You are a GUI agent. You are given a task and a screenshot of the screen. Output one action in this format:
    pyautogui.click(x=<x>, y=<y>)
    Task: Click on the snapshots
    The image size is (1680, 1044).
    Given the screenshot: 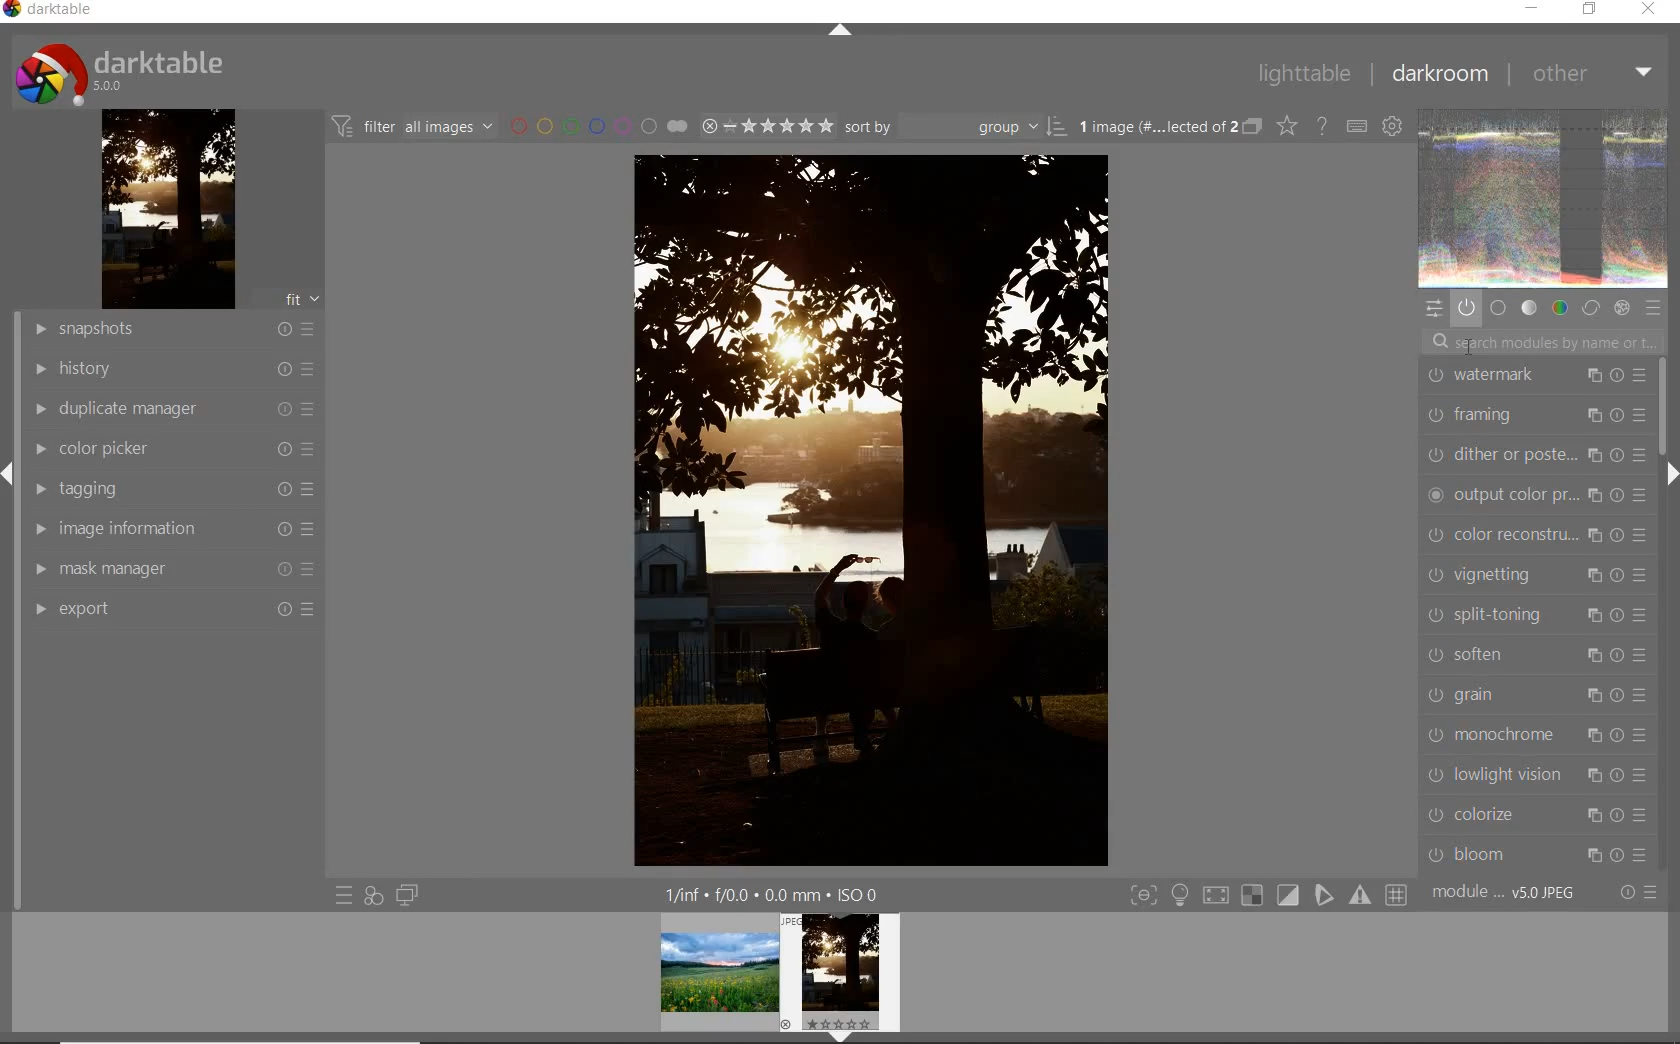 What is the action you would take?
    pyautogui.click(x=167, y=328)
    